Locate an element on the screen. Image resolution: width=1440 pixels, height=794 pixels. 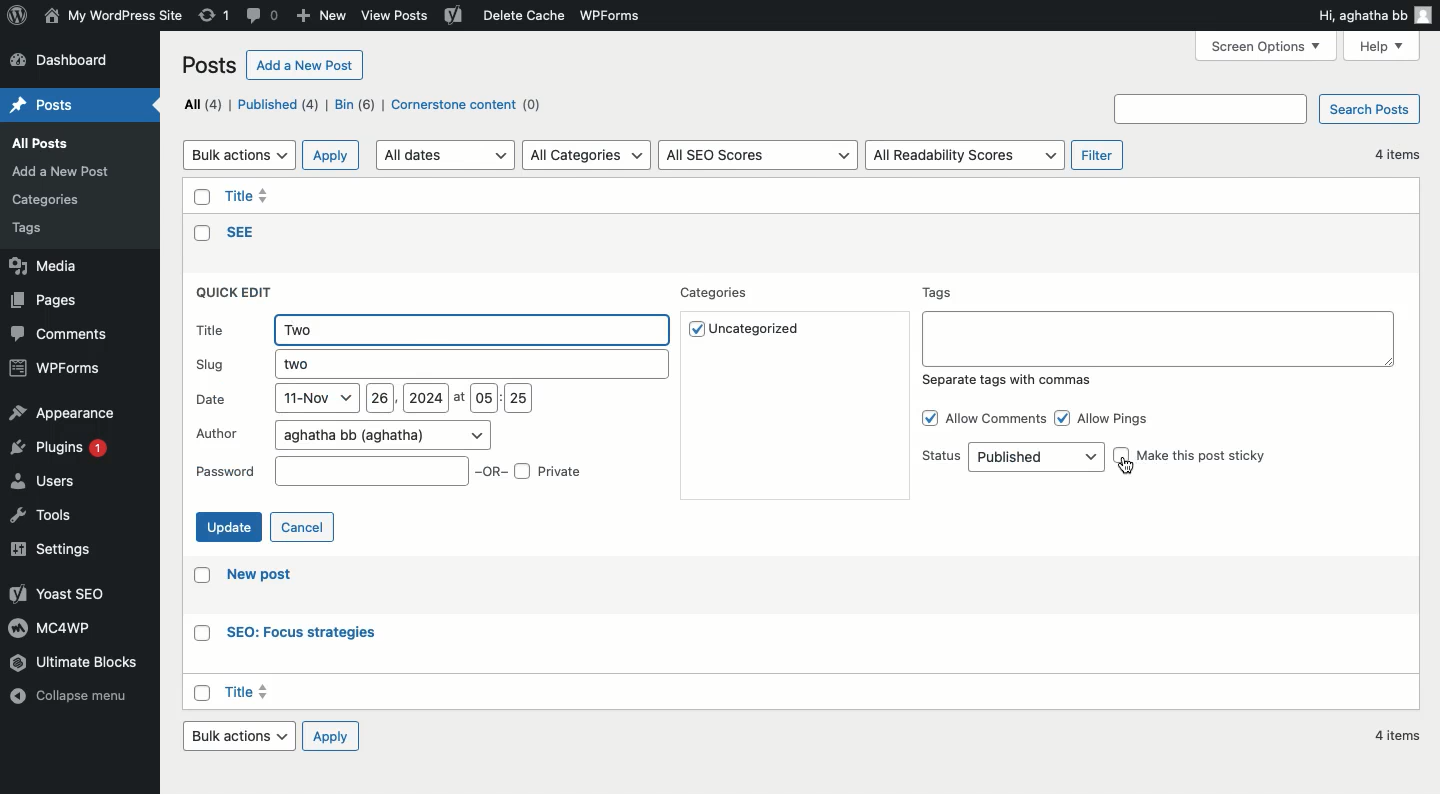
SEO: Focus strategies is located at coordinates (299, 633).